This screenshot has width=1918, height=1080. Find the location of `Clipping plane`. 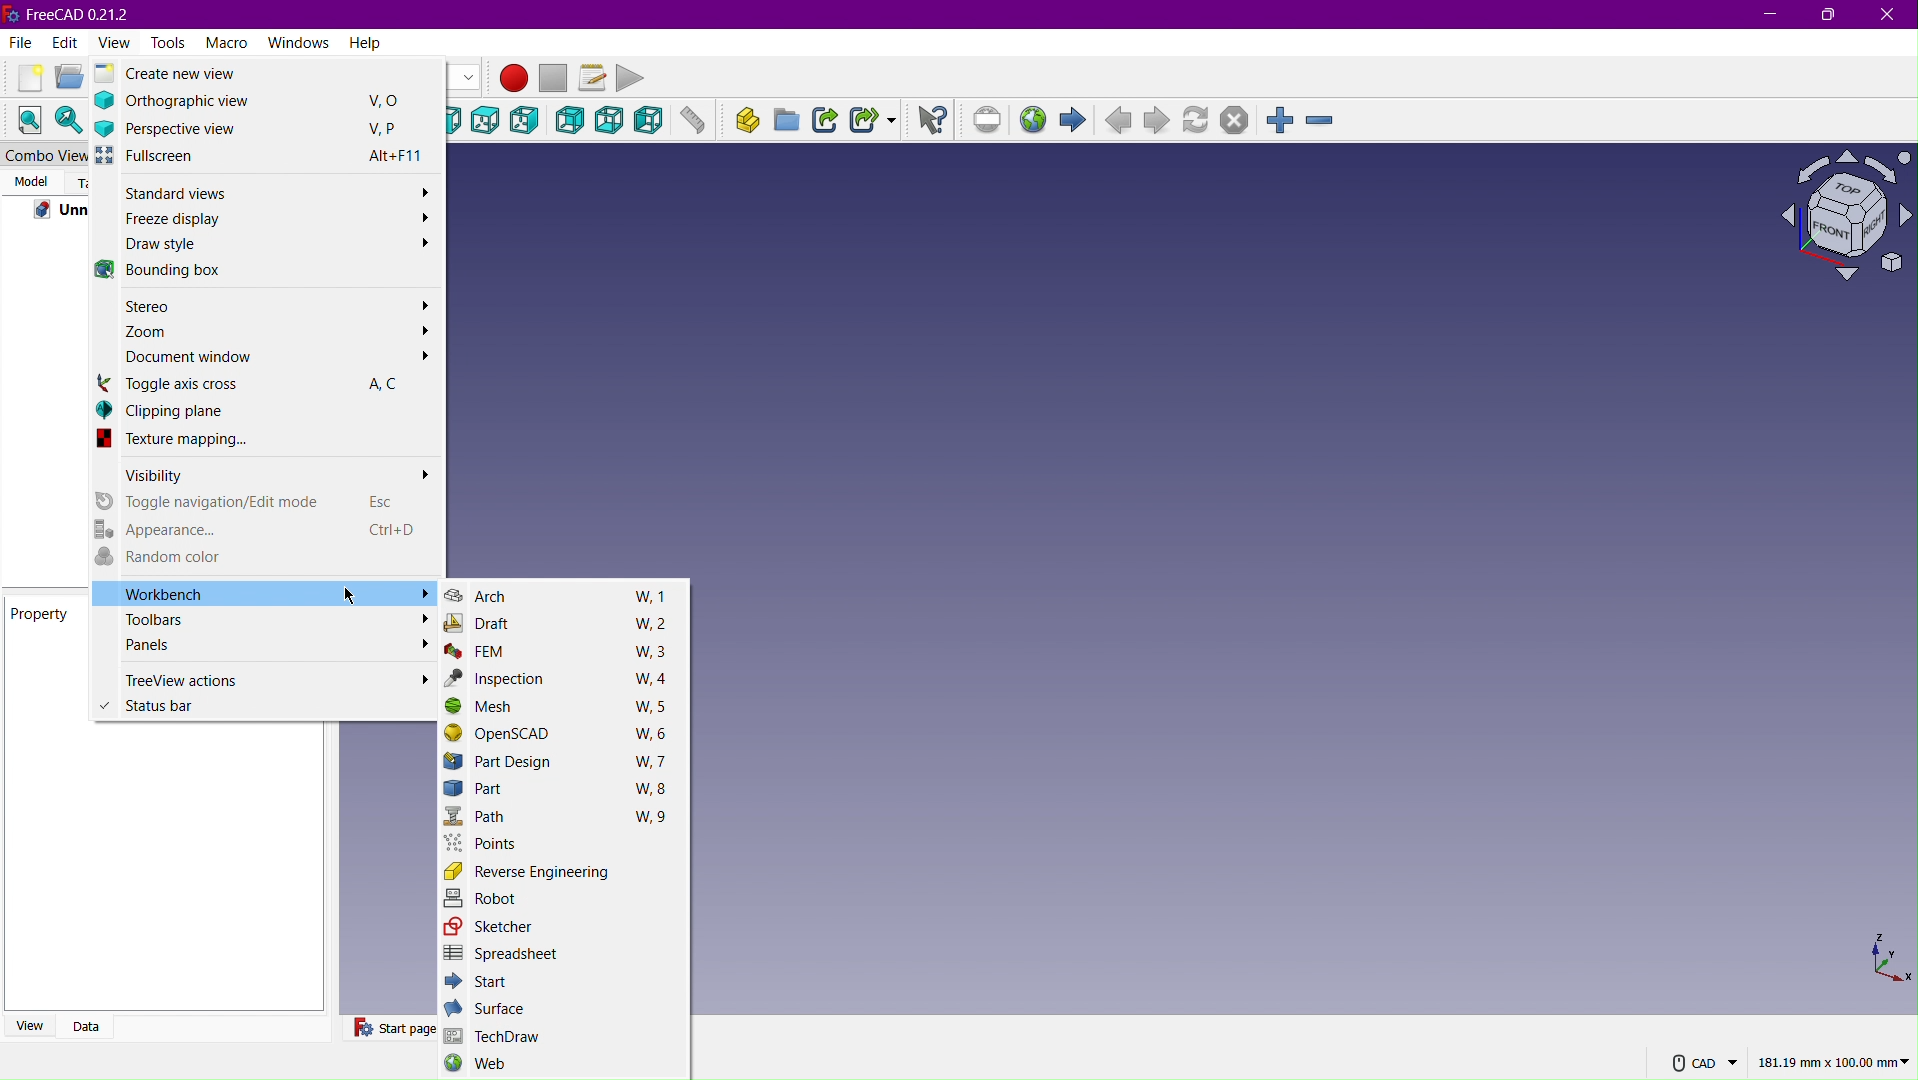

Clipping plane is located at coordinates (180, 412).